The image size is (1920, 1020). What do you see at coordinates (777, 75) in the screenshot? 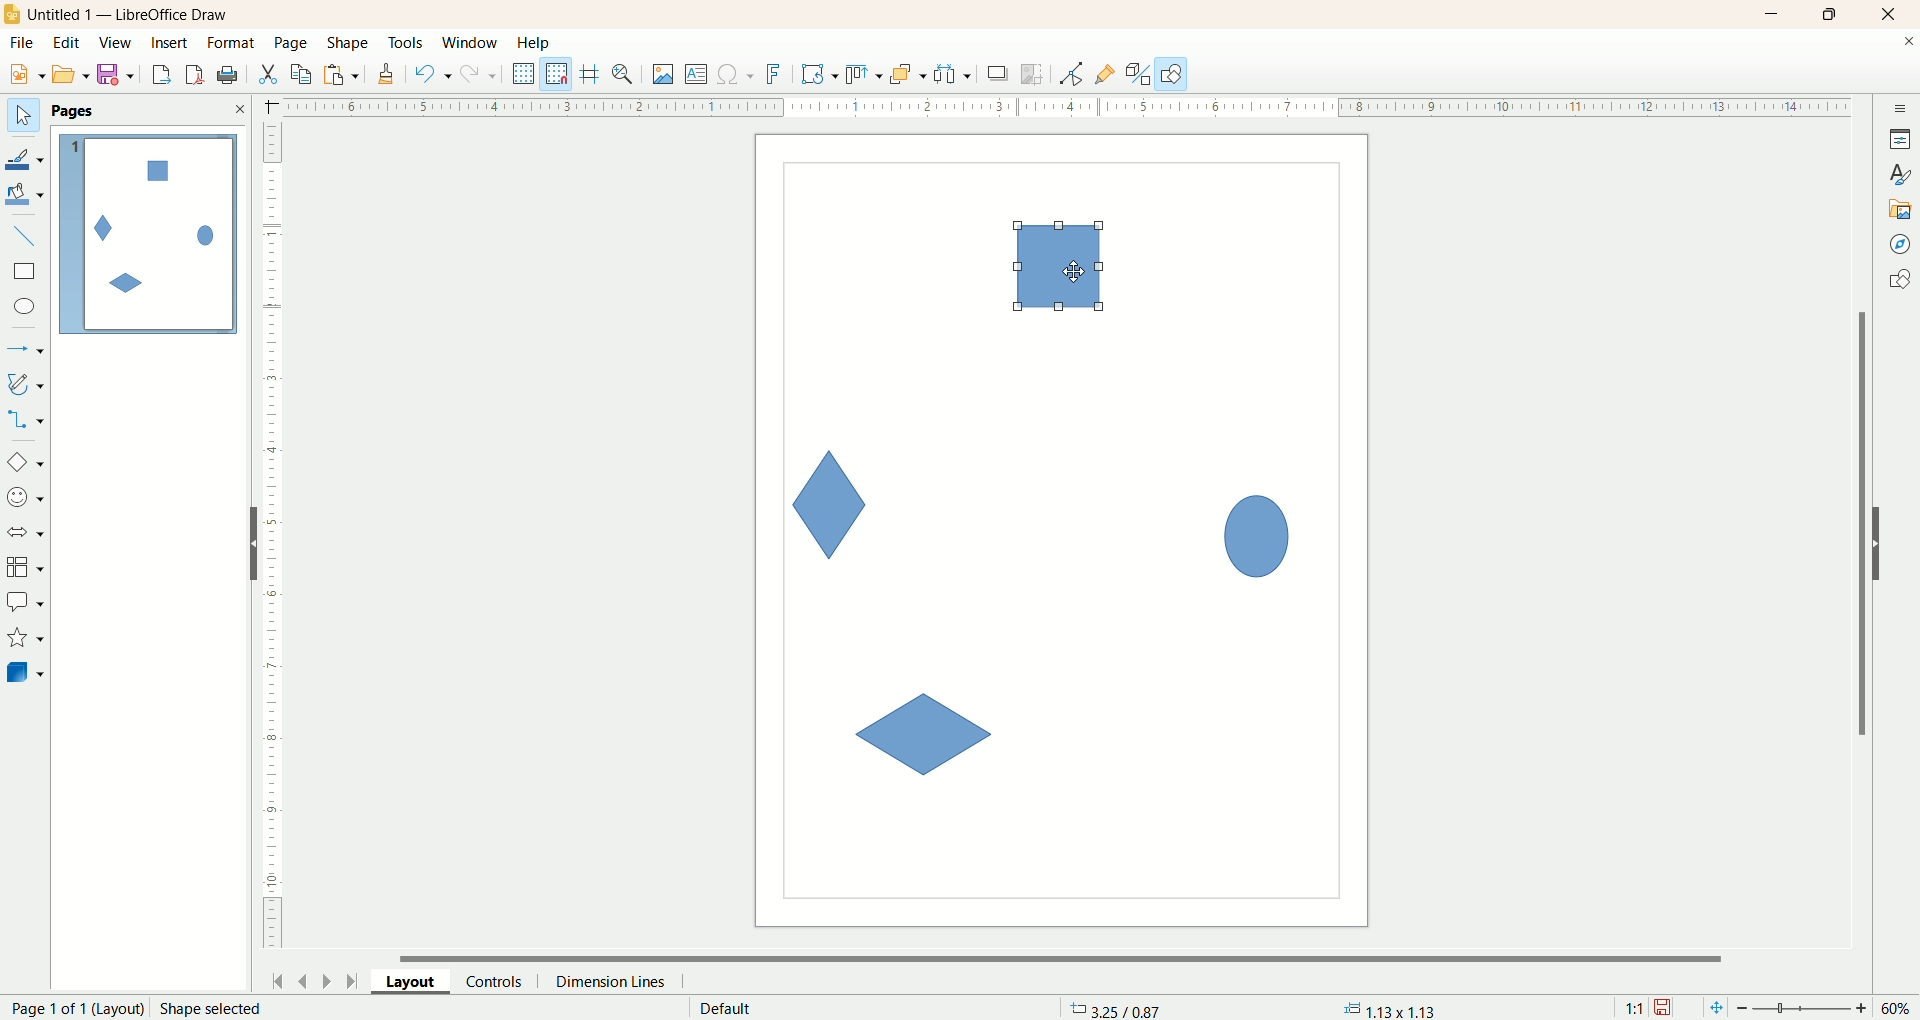
I see `fontwork text` at bounding box center [777, 75].